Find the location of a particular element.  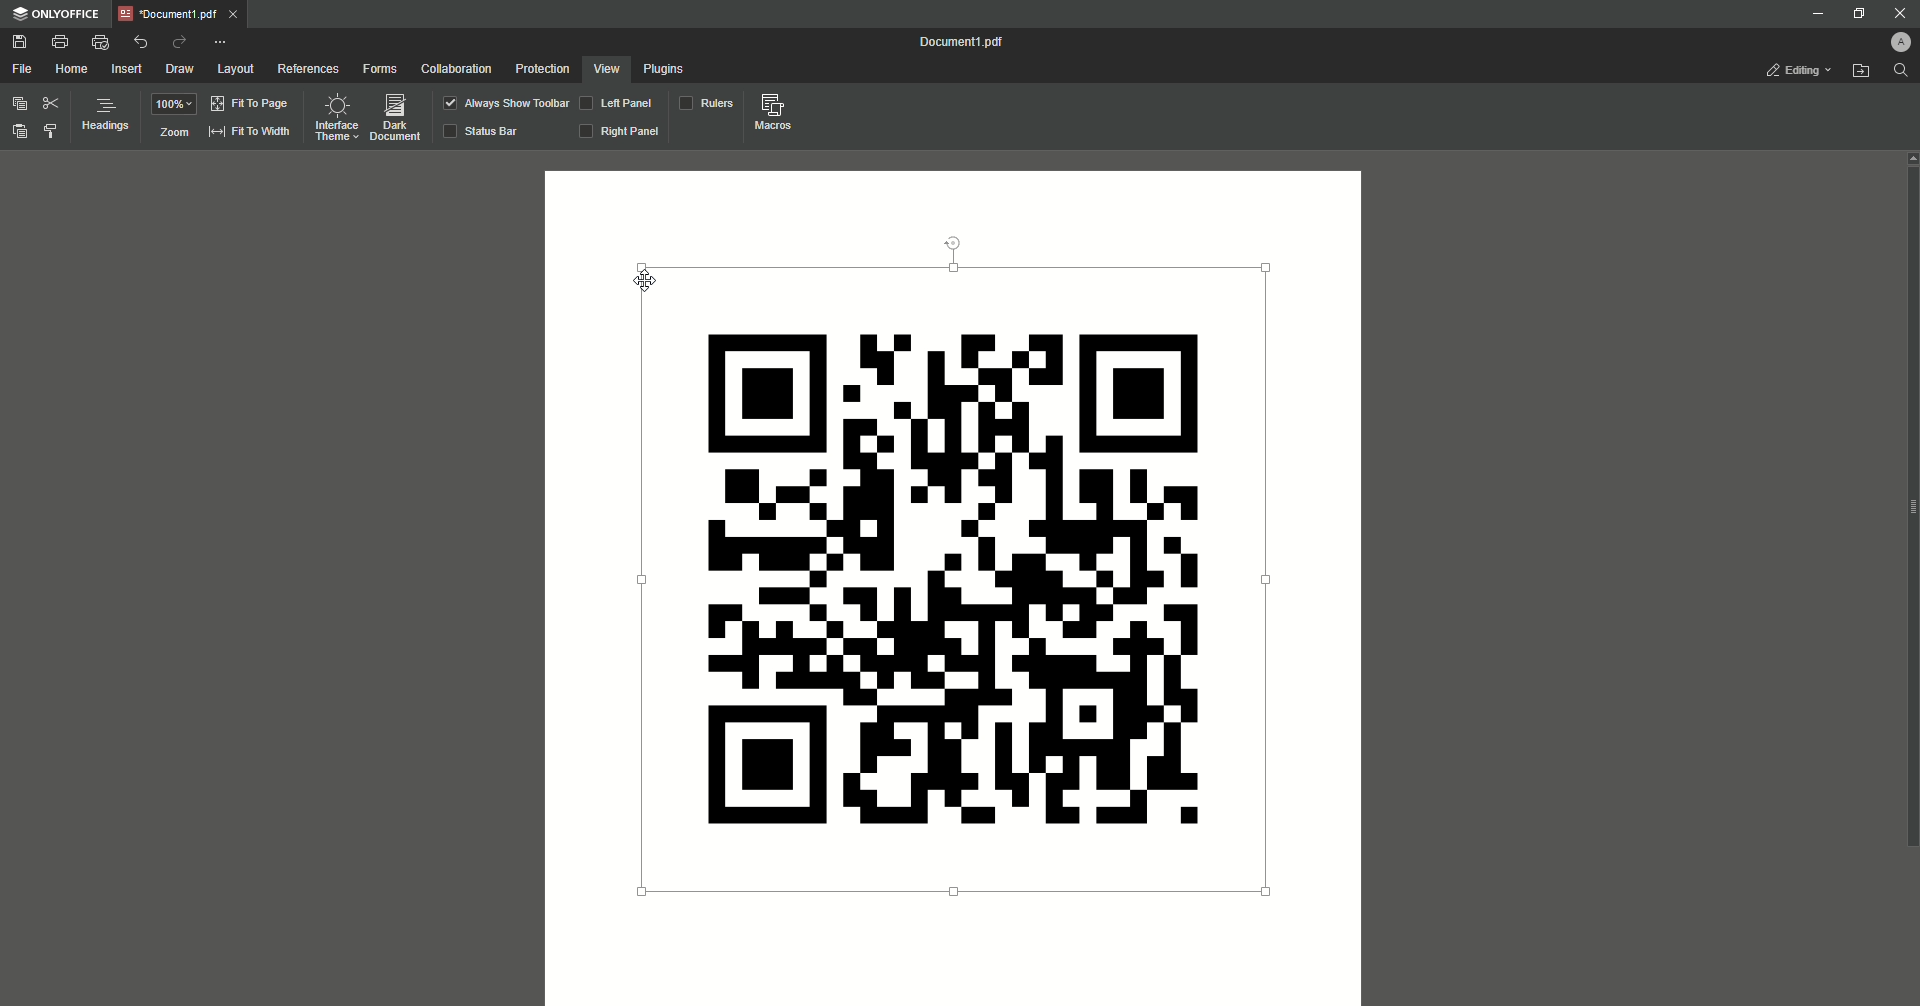

Quick print is located at coordinates (102, 42).